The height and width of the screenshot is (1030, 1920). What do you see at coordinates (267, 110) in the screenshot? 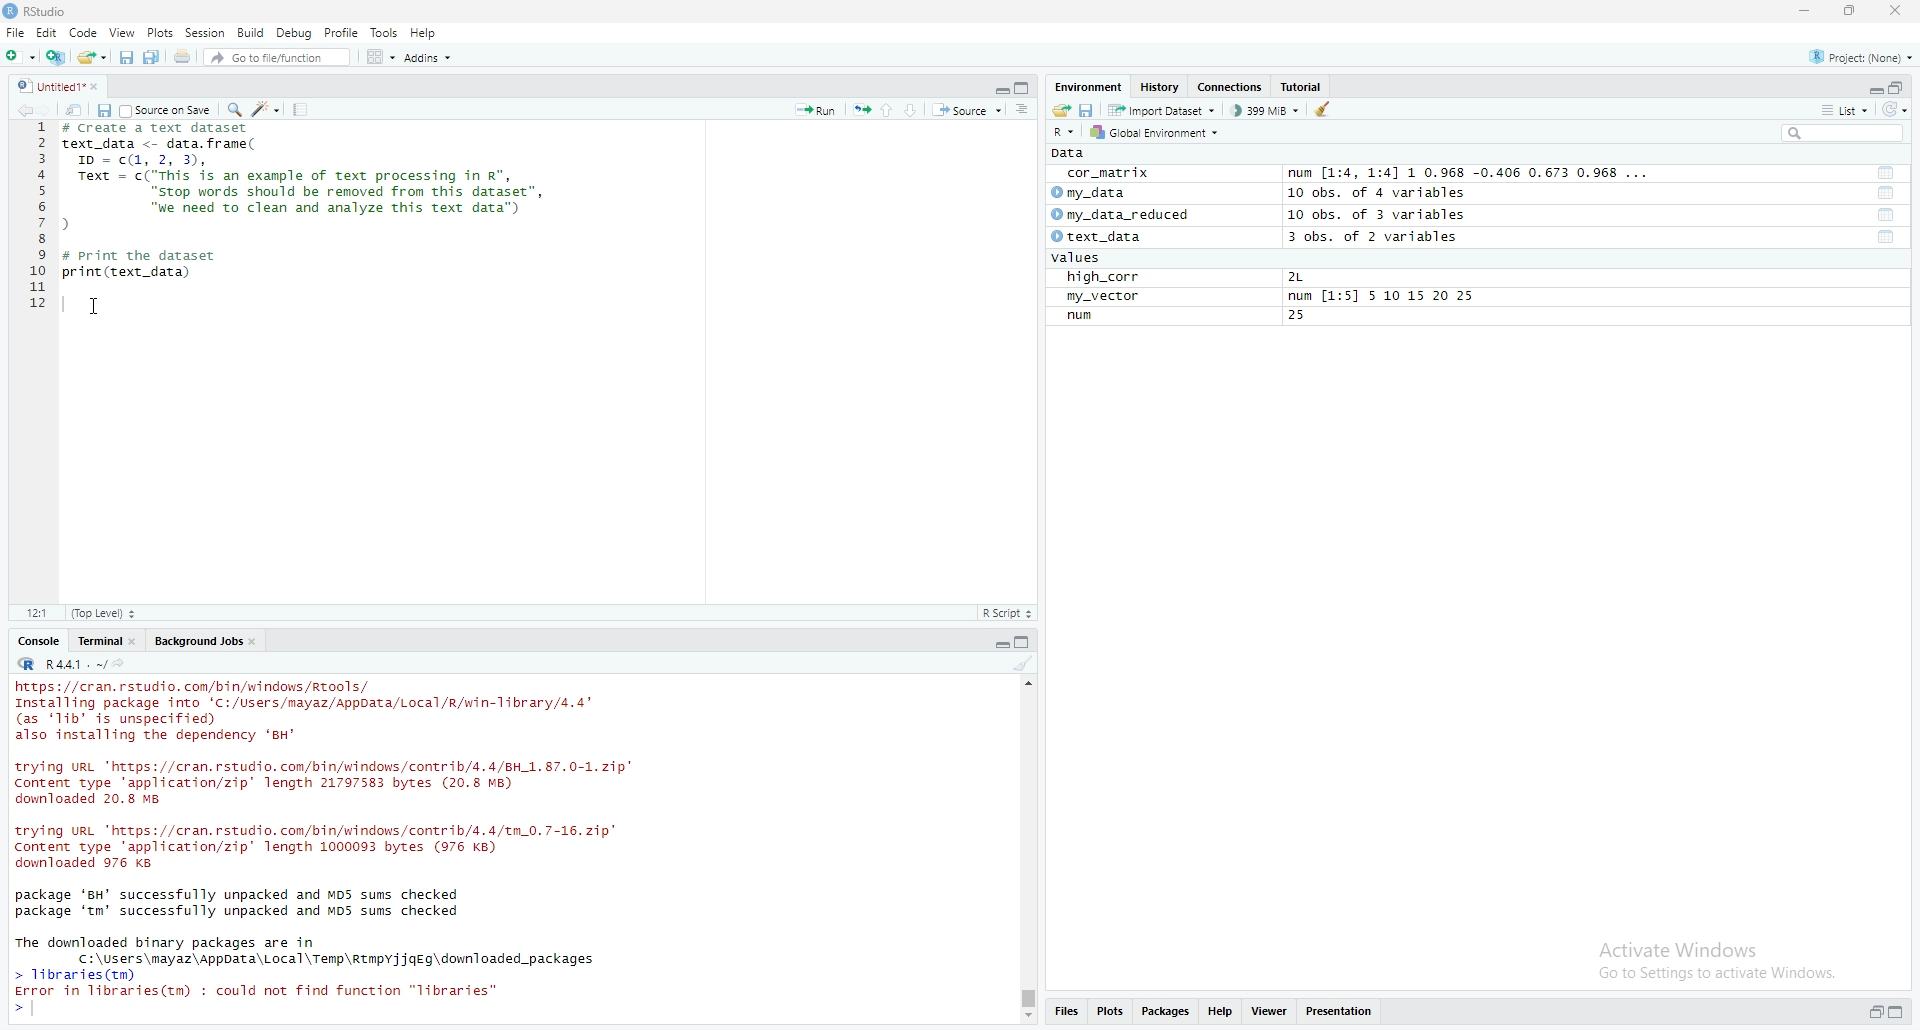
I see `code tools` at bounding box center [267, 110].